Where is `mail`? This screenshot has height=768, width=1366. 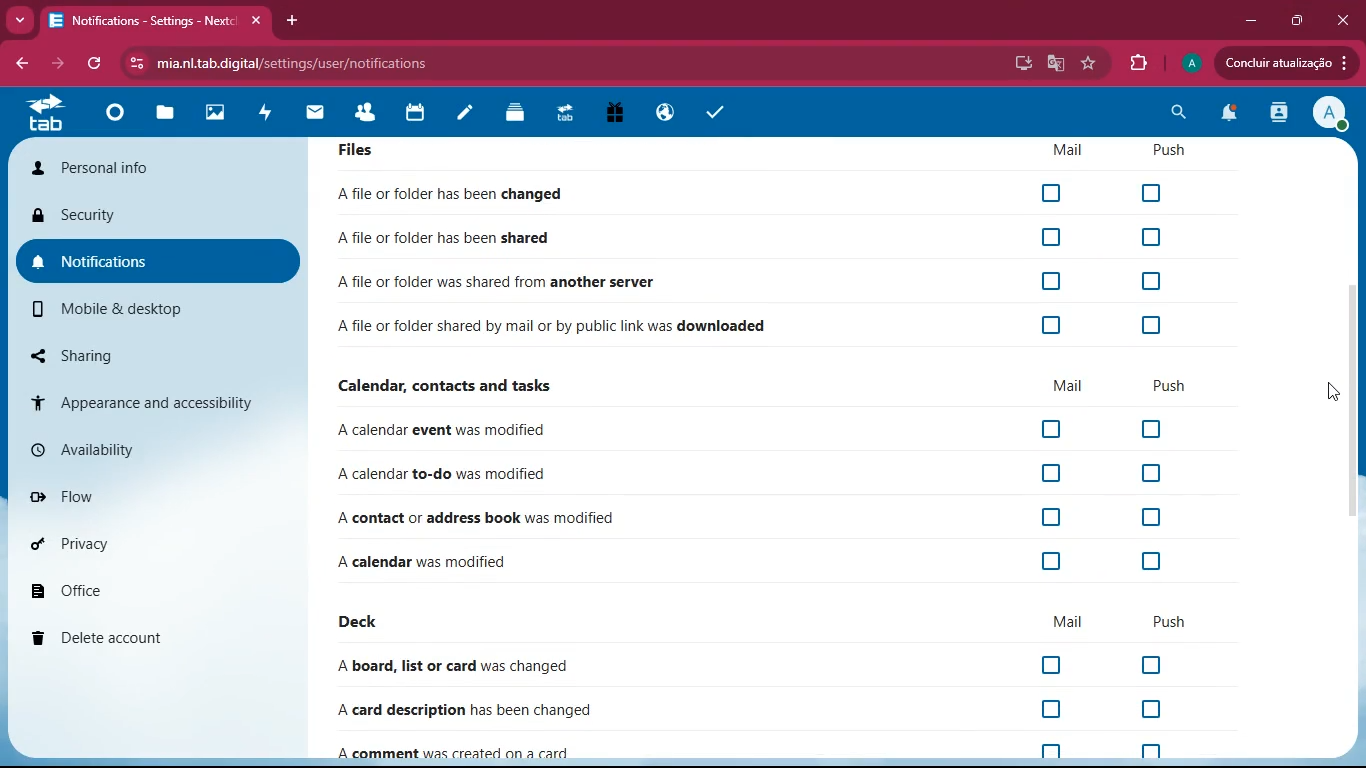
mail is located at coordinates (1065, 387).